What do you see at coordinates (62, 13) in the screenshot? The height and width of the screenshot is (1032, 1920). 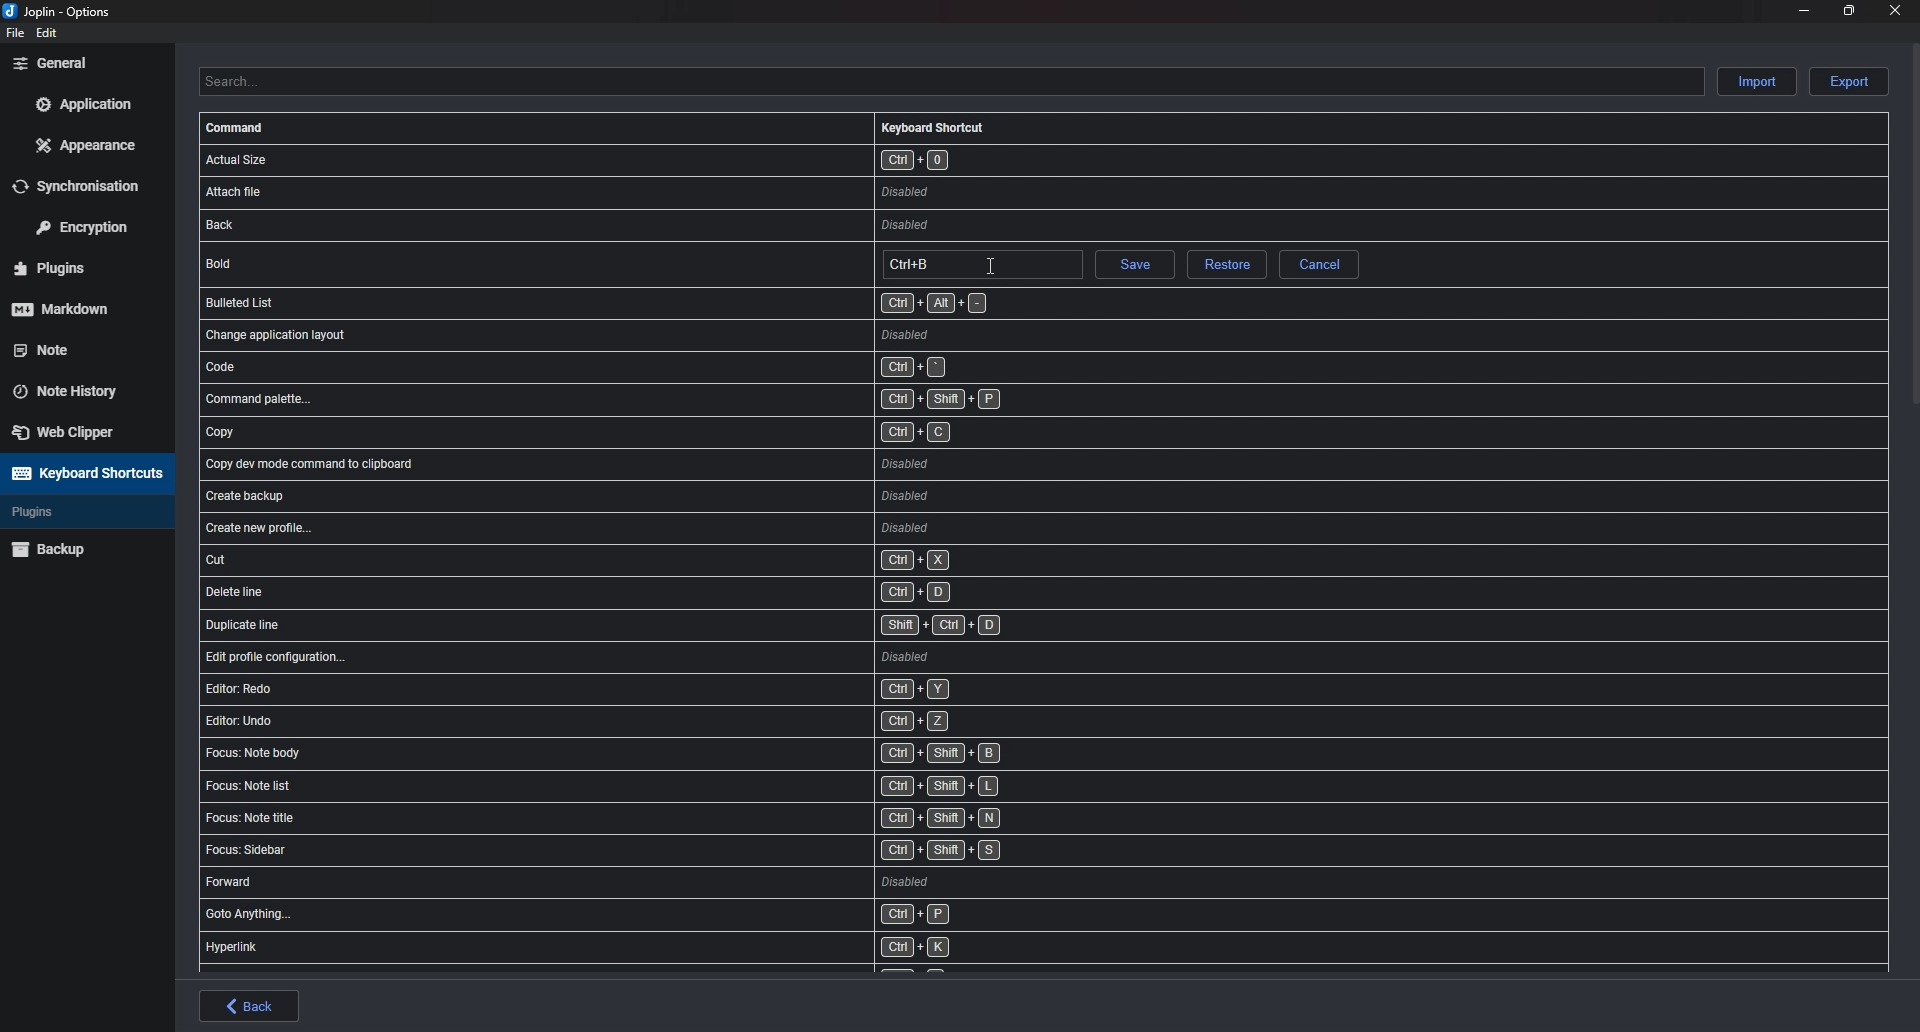 I see `options` at bounding box center [62, 13].